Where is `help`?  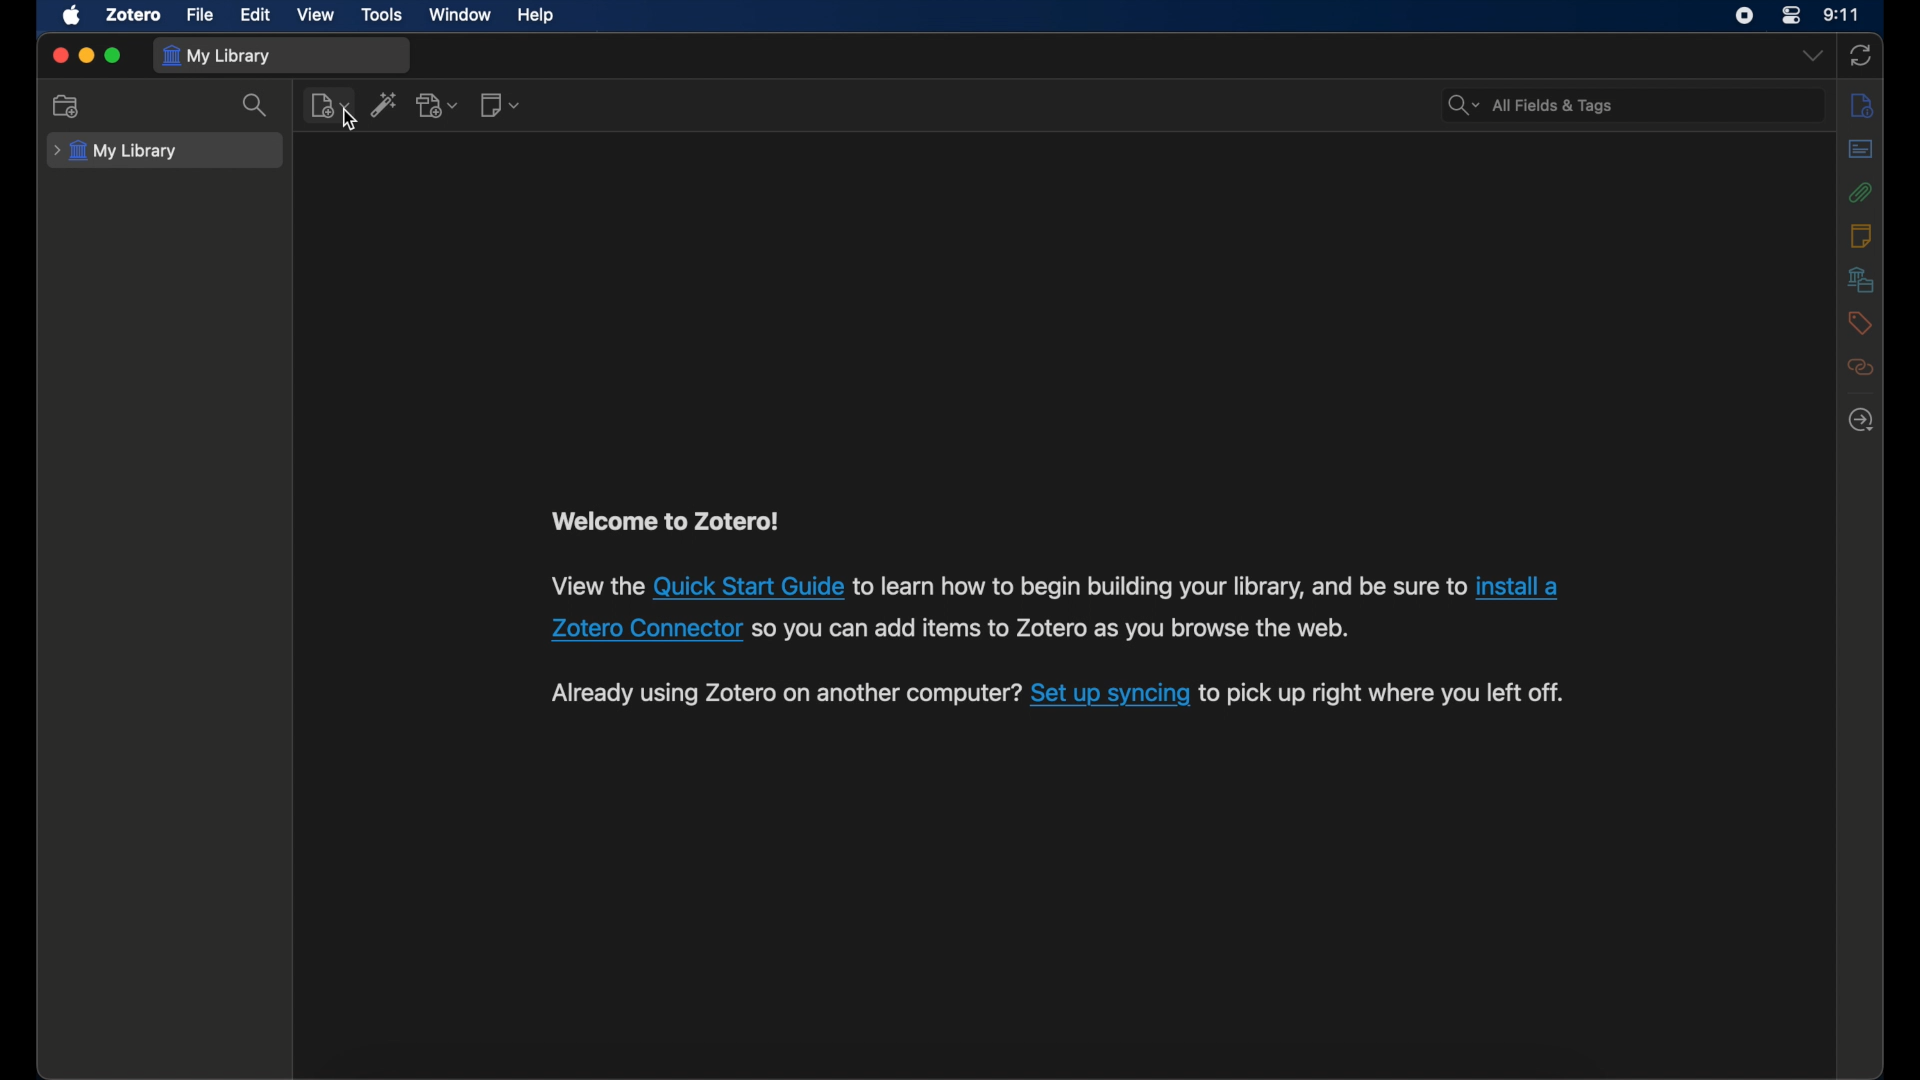
help is located at coordinates (538, 15).